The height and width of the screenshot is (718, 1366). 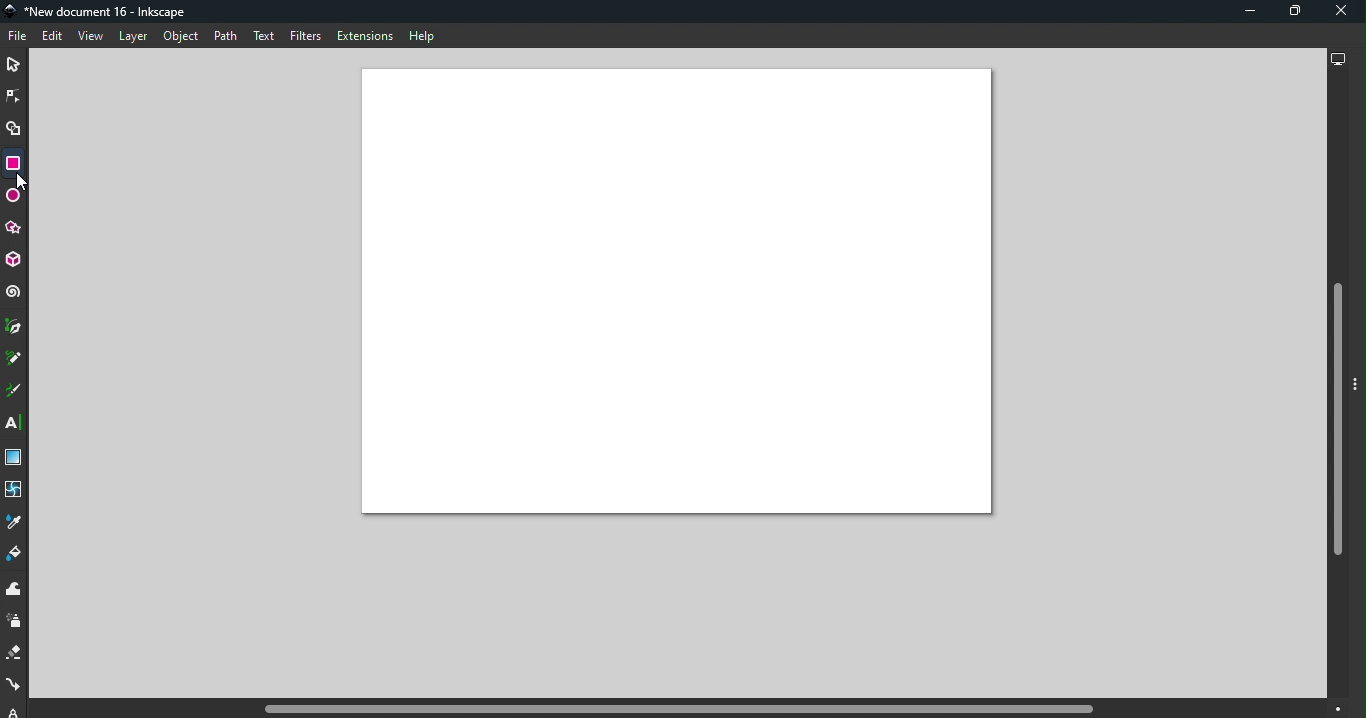 I want to click on 3D box tool, so click(x=15, y=262).